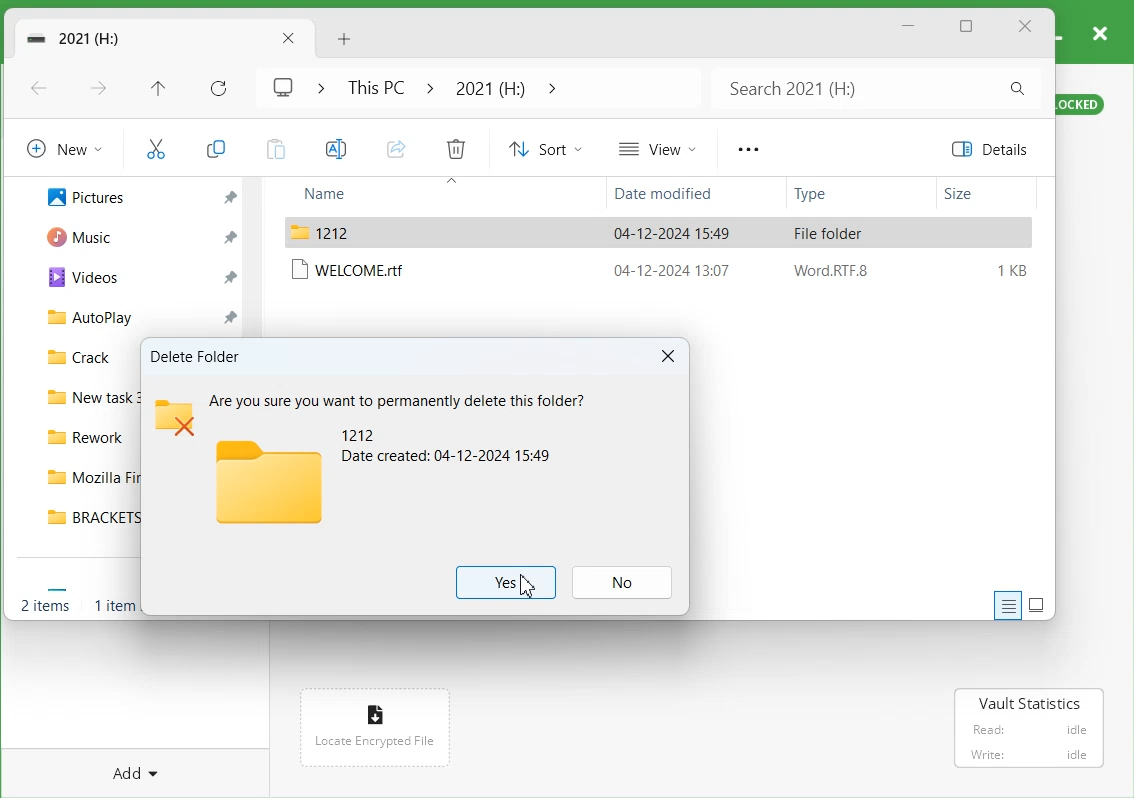 Image resolution: width=1134 pixels, height=798 pixels. Describe the element at coordinates (290, 40) in the screenshot. I see `Close Folder` at that location.